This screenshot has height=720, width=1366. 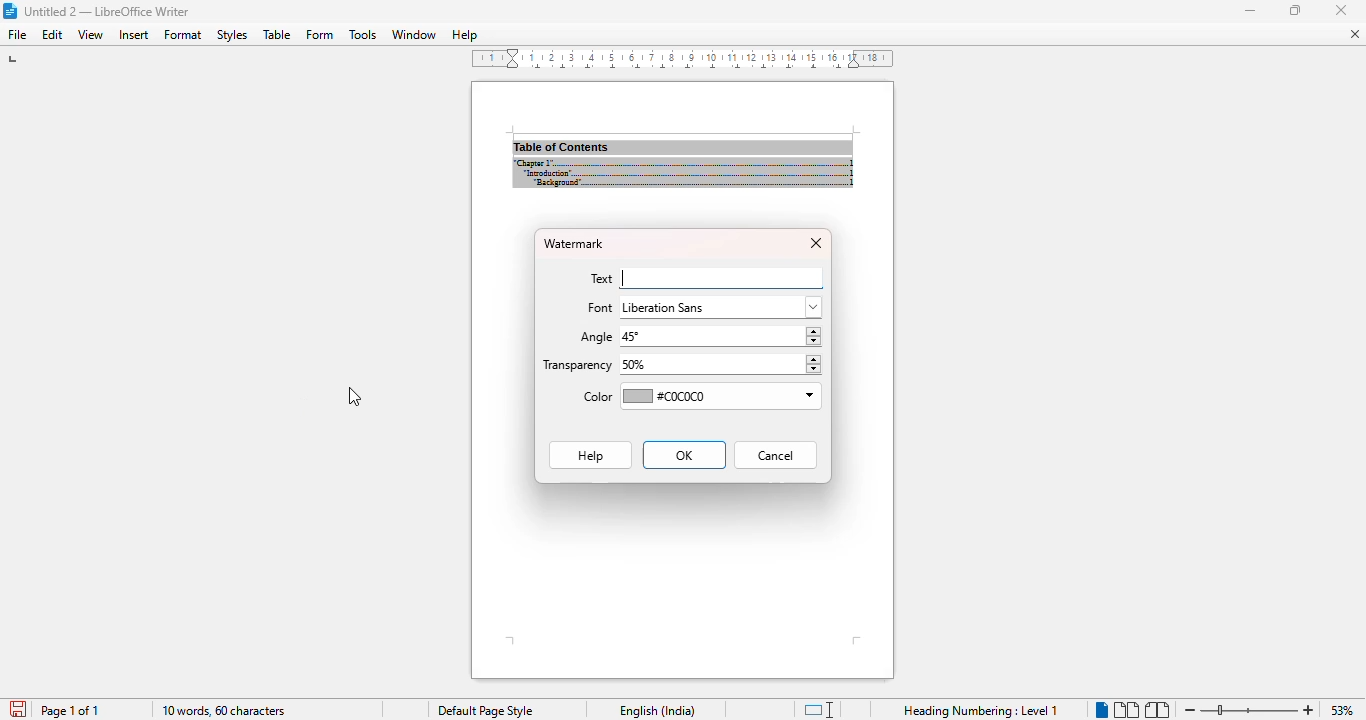 What do you see at coordinates (574, 243) in the screenshot?
I see `watermark` at bounding box center [574, 243].